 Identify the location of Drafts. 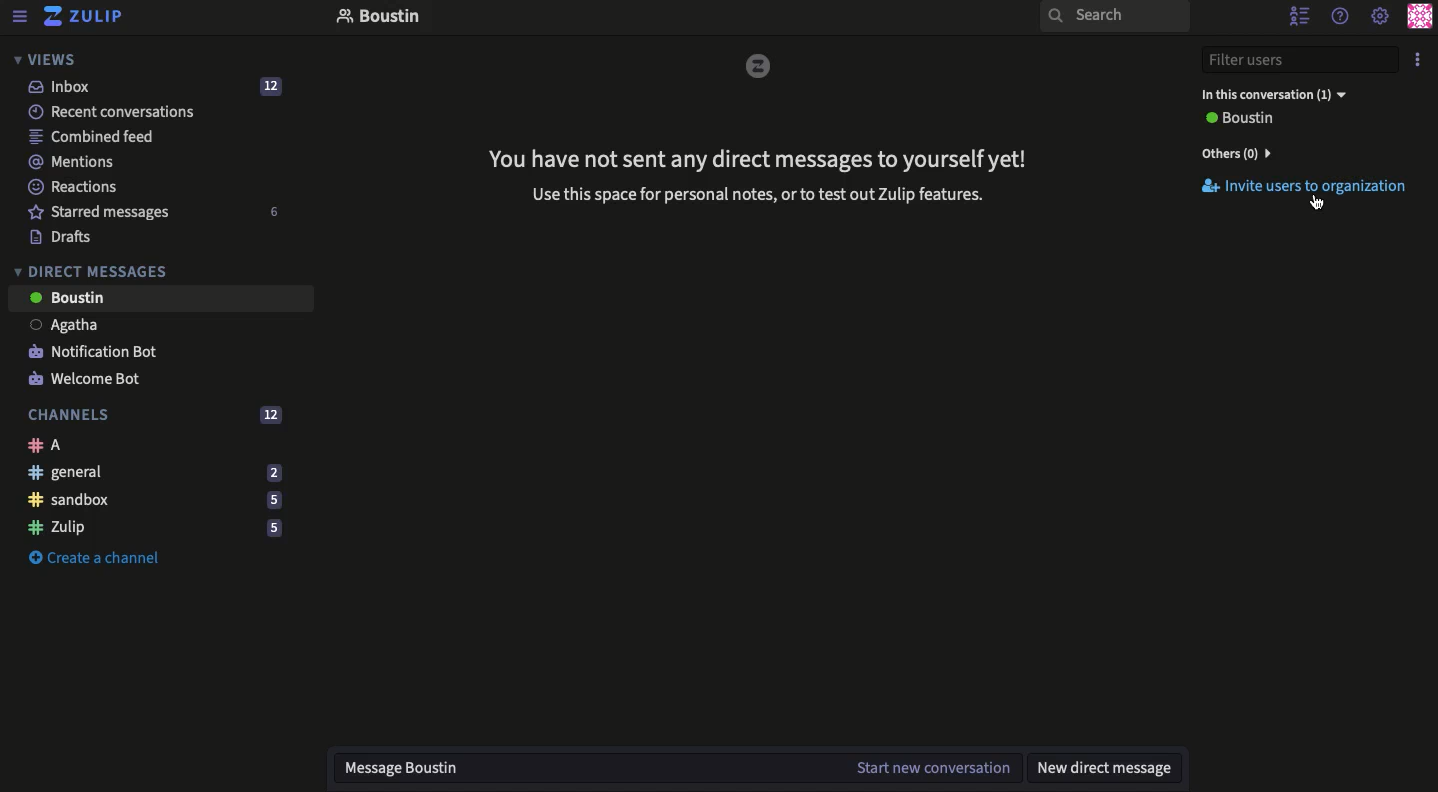
(51, 236).